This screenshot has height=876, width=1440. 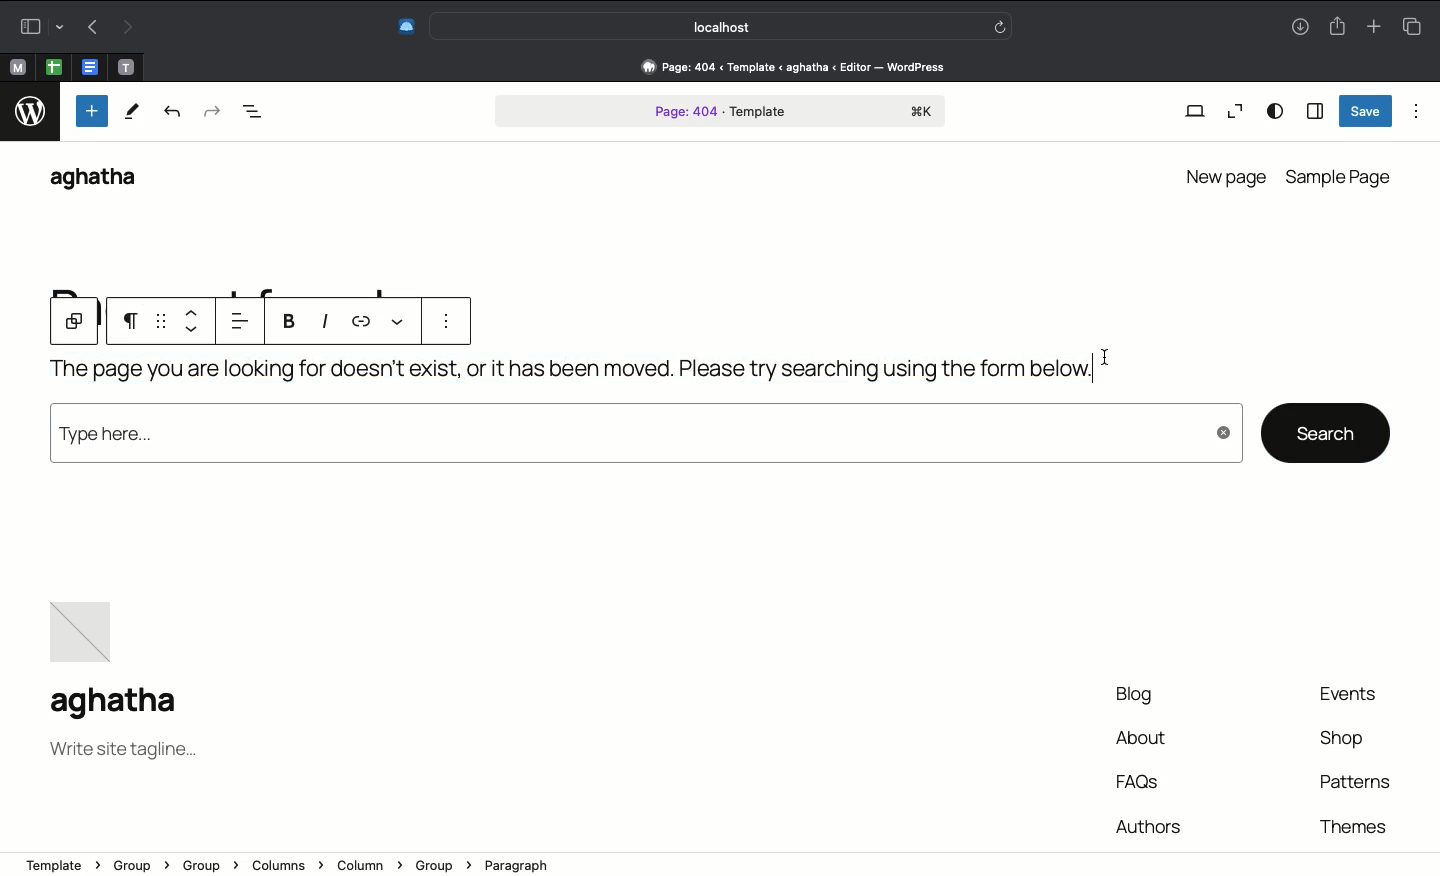 What do you see at coordinates (93, 26) in the screenshot?
I see `Undo` at bounding box center [93, 26].